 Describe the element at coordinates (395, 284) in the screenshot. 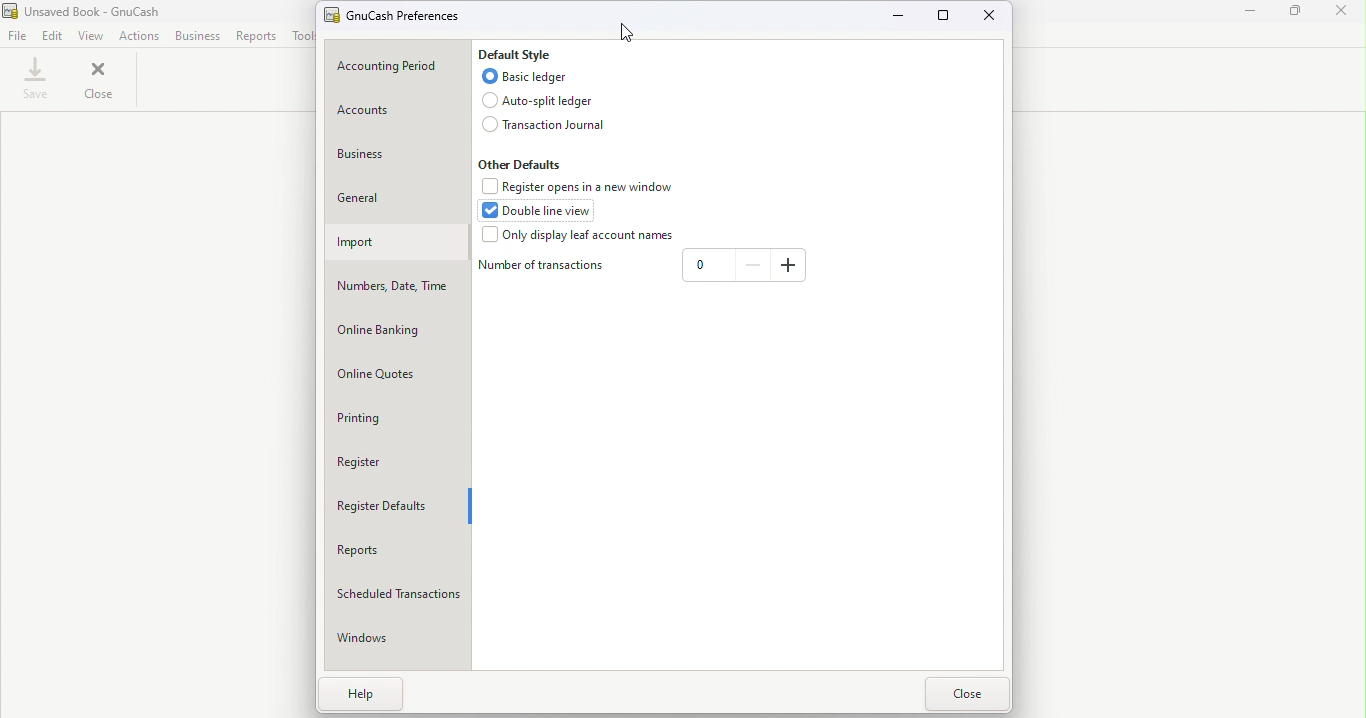

I see `Numbers, Date, Time` at that location.